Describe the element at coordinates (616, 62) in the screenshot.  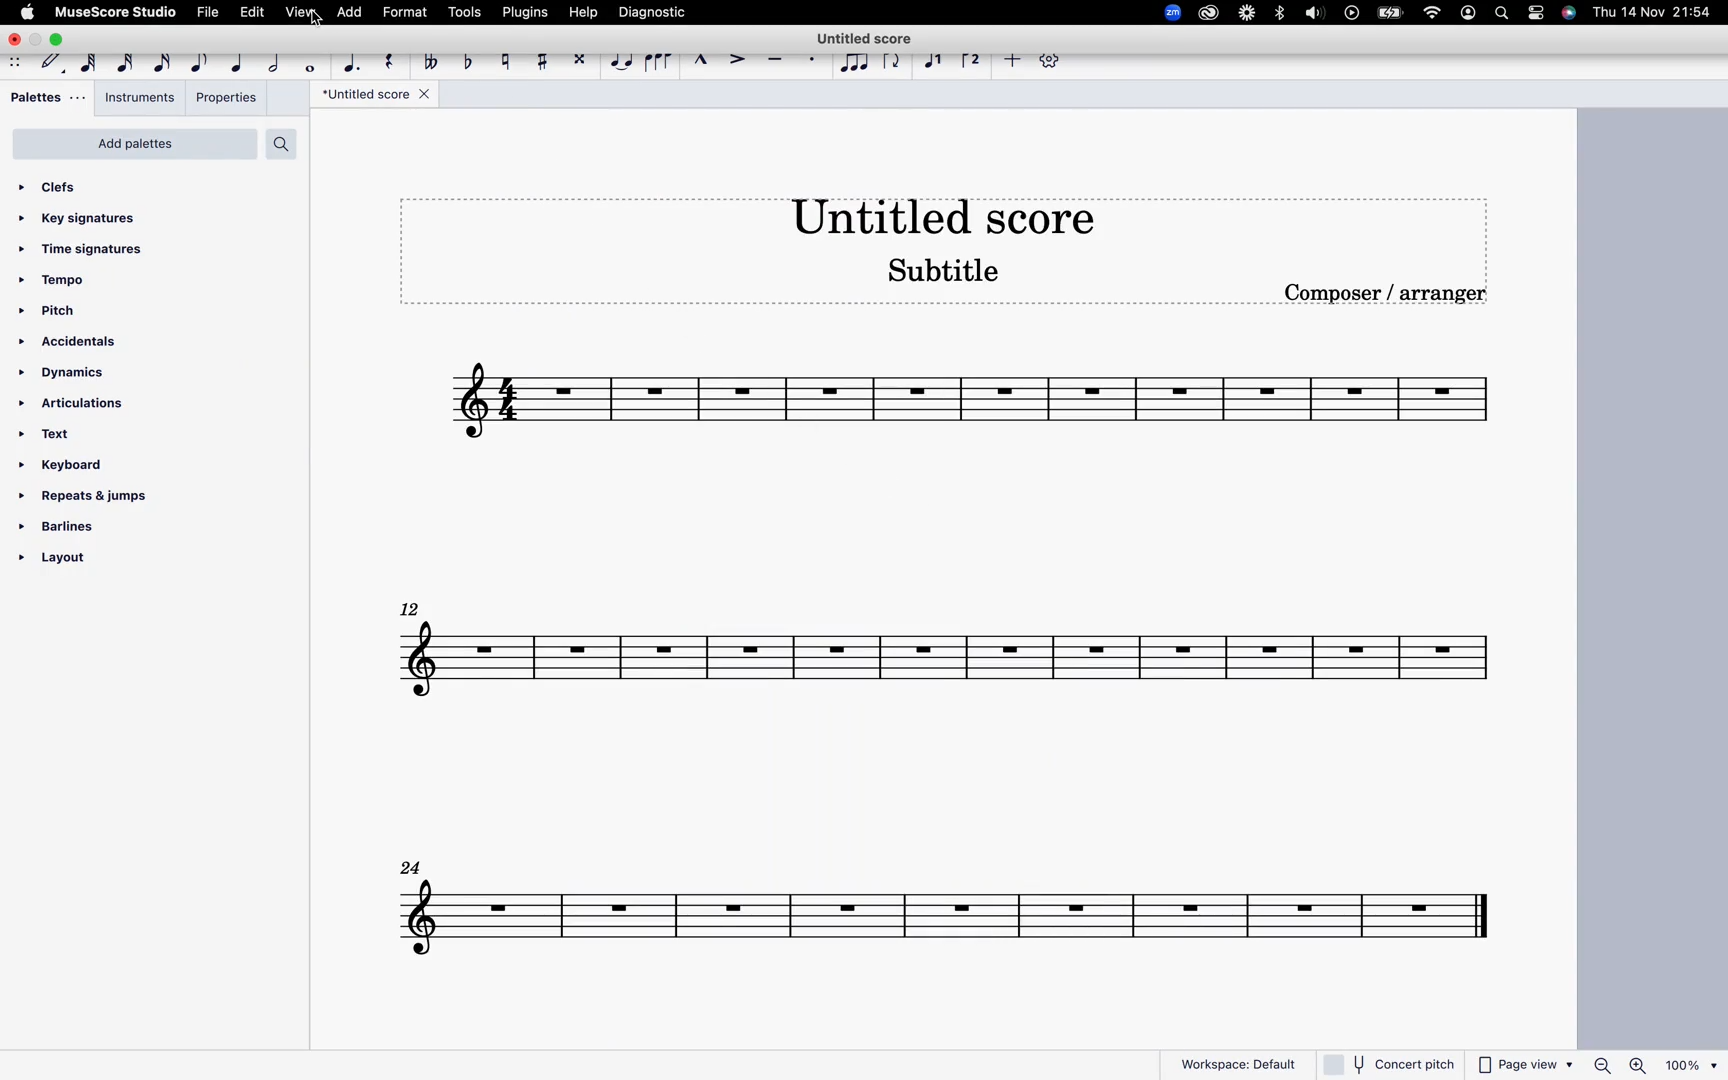
I see `tie` at that location.